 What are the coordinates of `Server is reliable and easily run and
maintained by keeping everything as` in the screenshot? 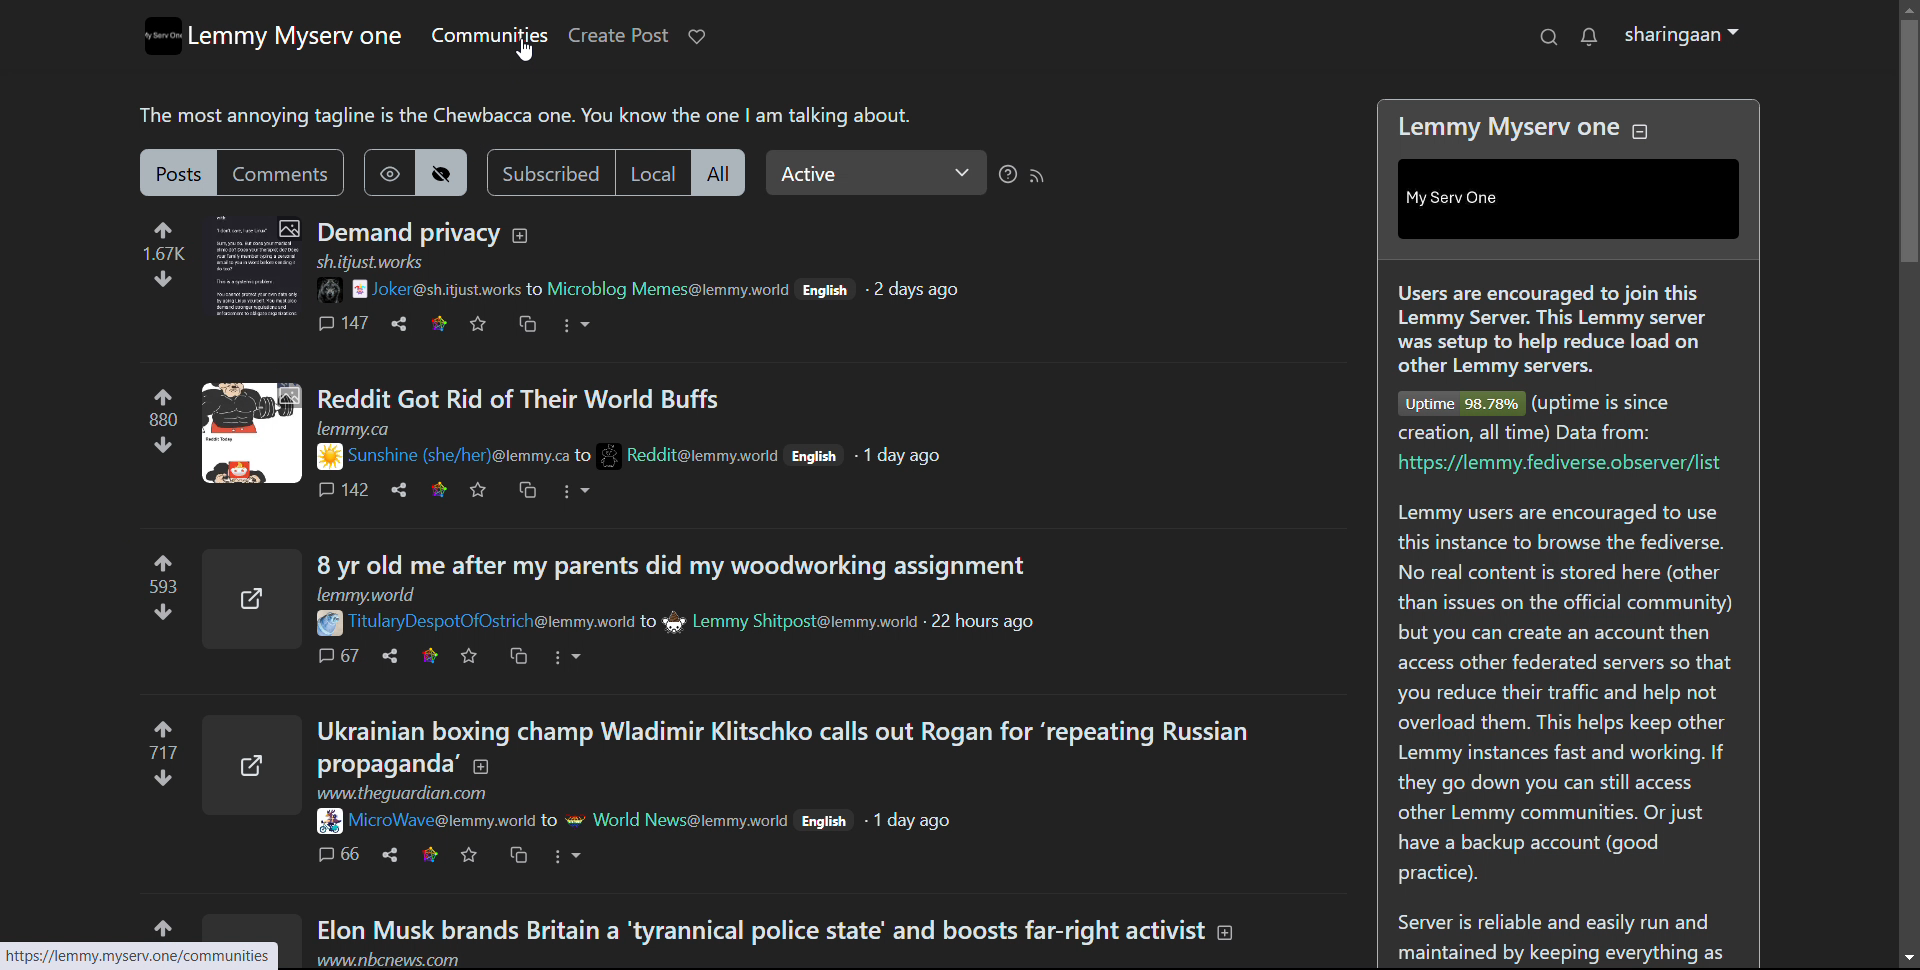 It's located at (1564, 935).